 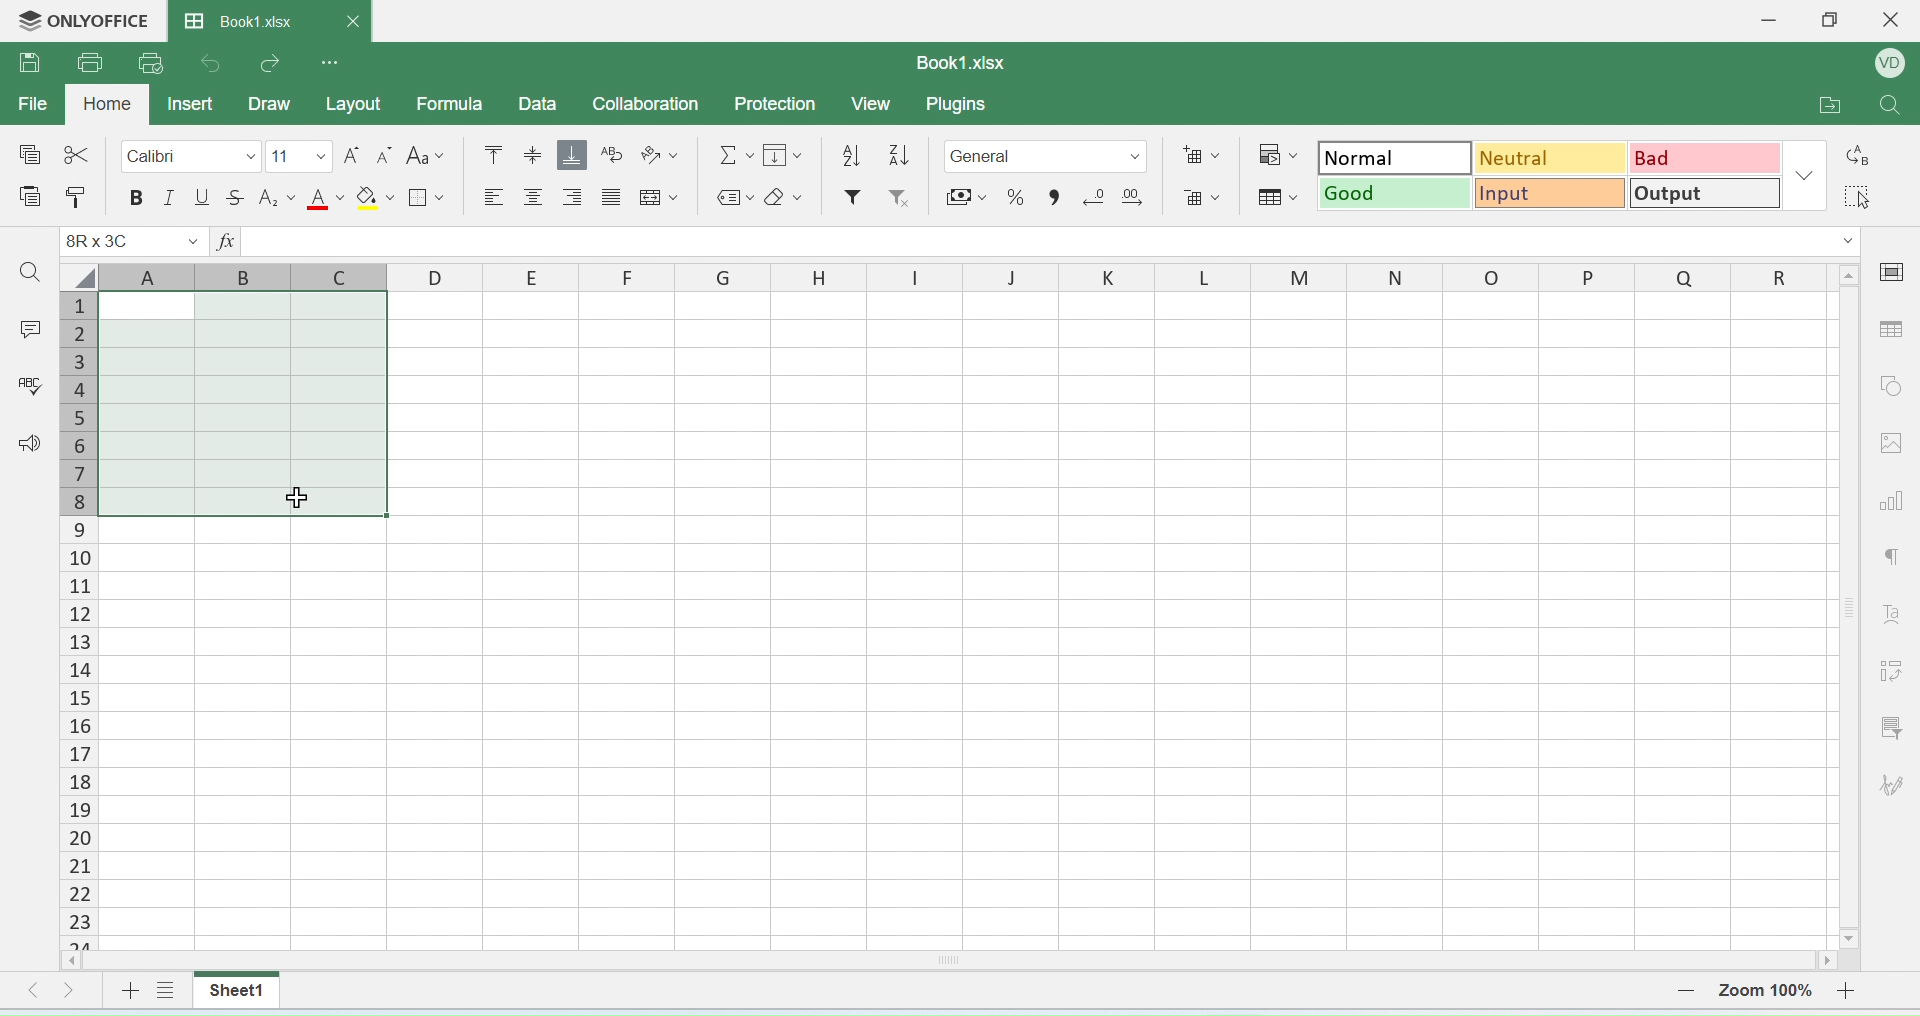 I want to click on aqlign bottom, so click(x=571, y=154).